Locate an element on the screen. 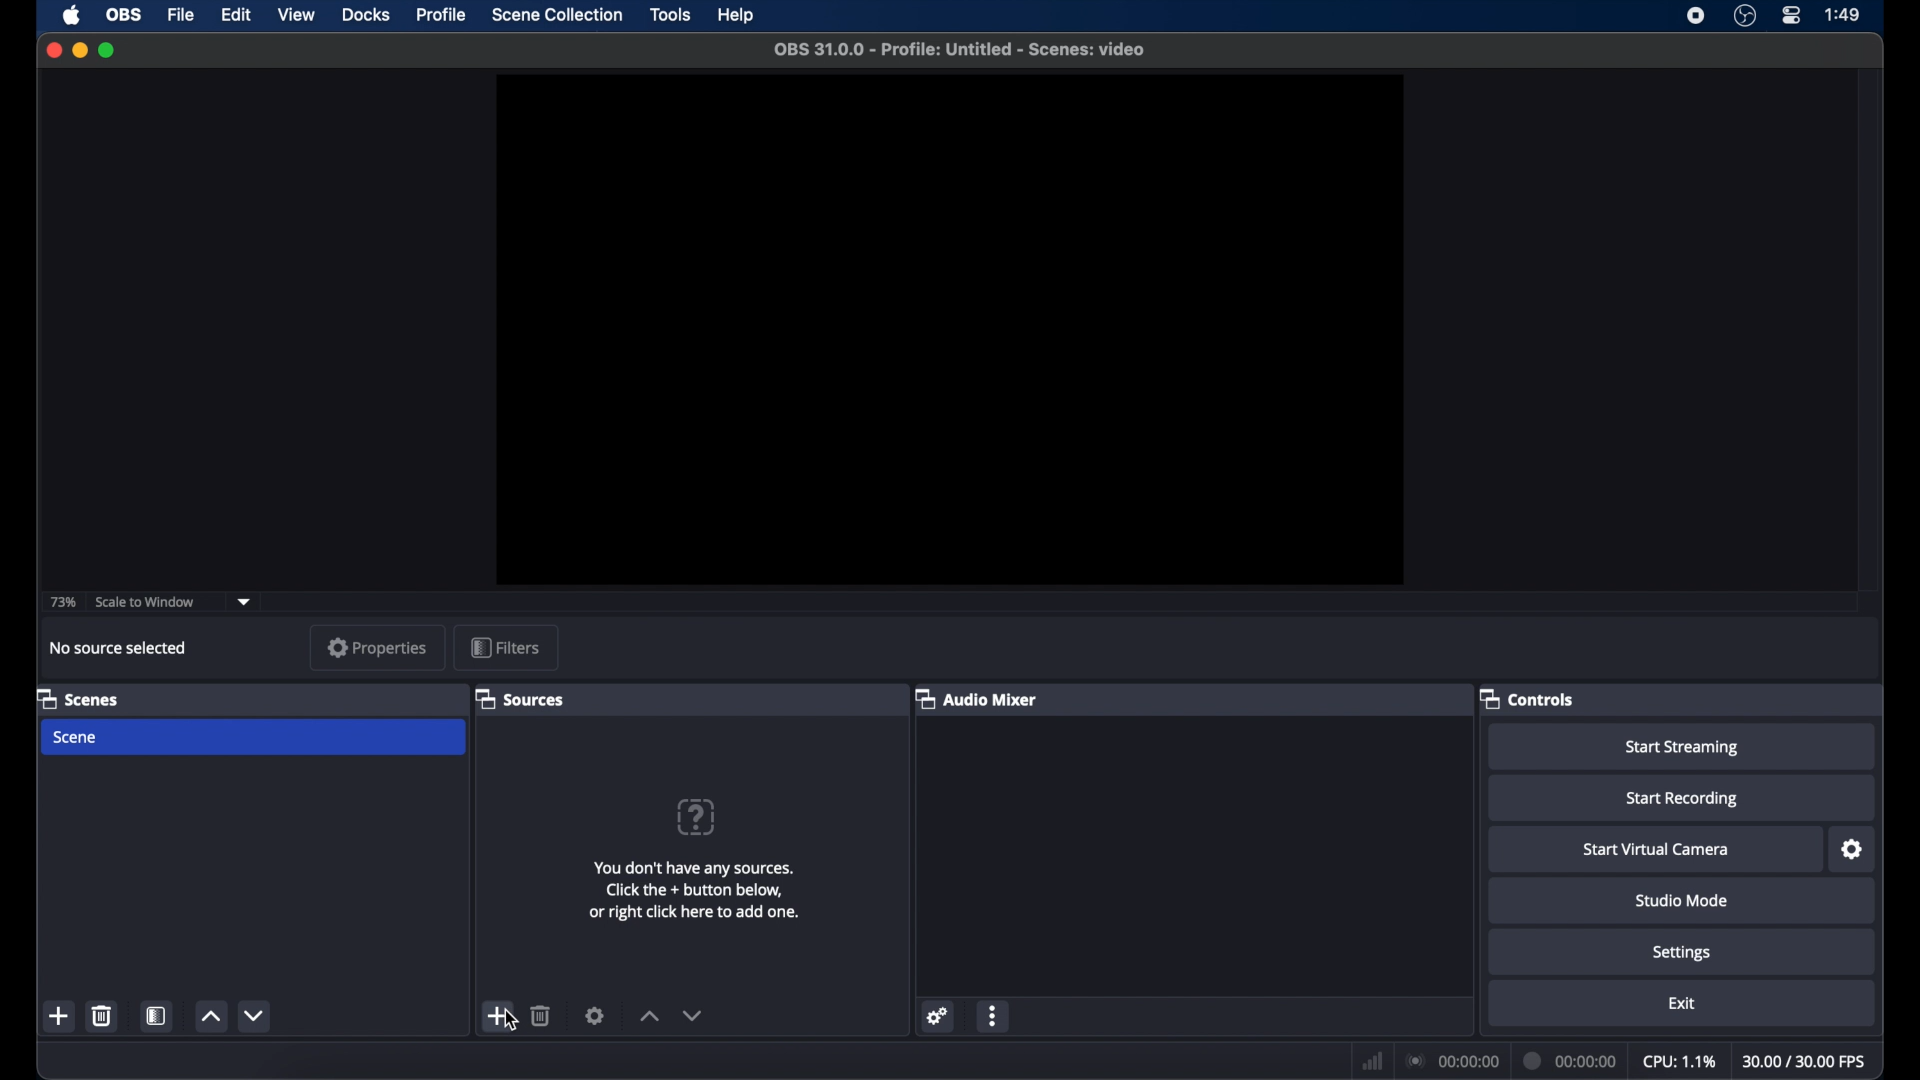  filters is located at coordinates (506, 647).